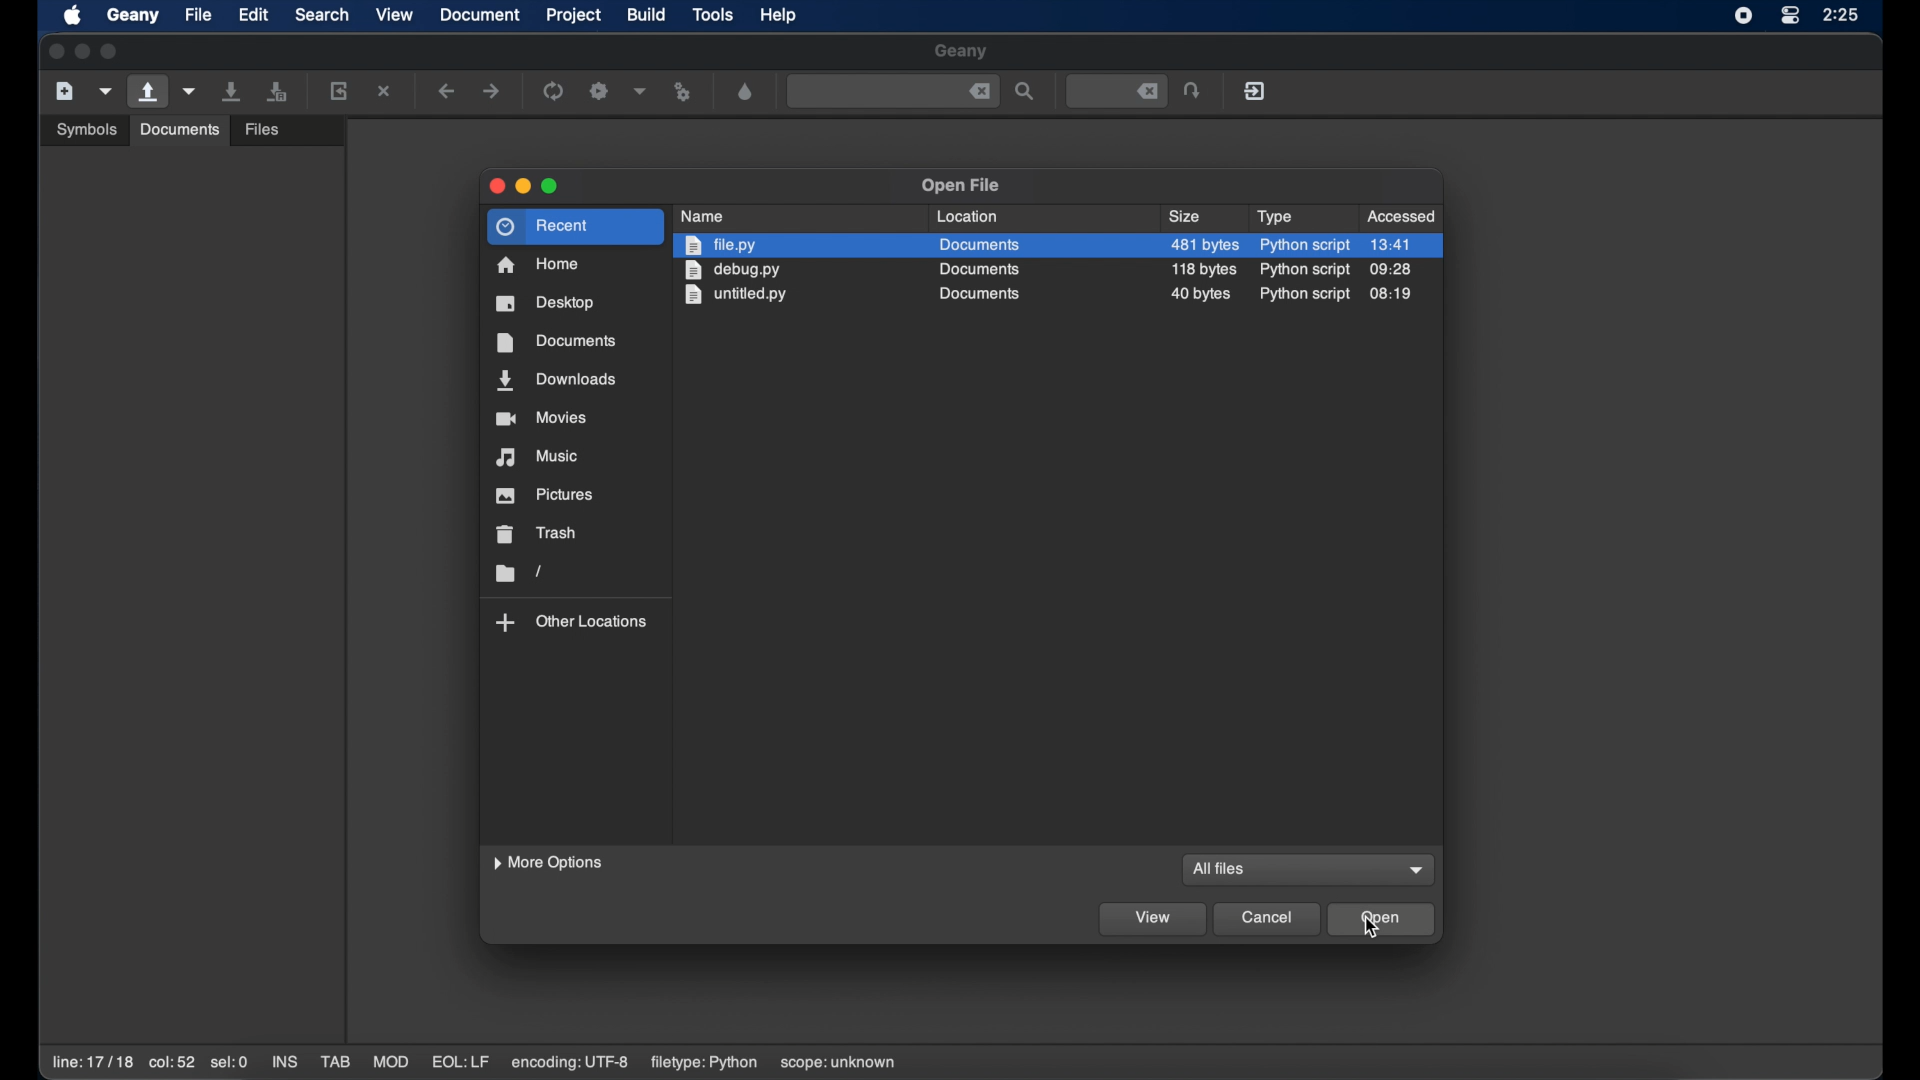 The image size is (1920, 1080). I want to click on compile the current file, so click(556, 91).